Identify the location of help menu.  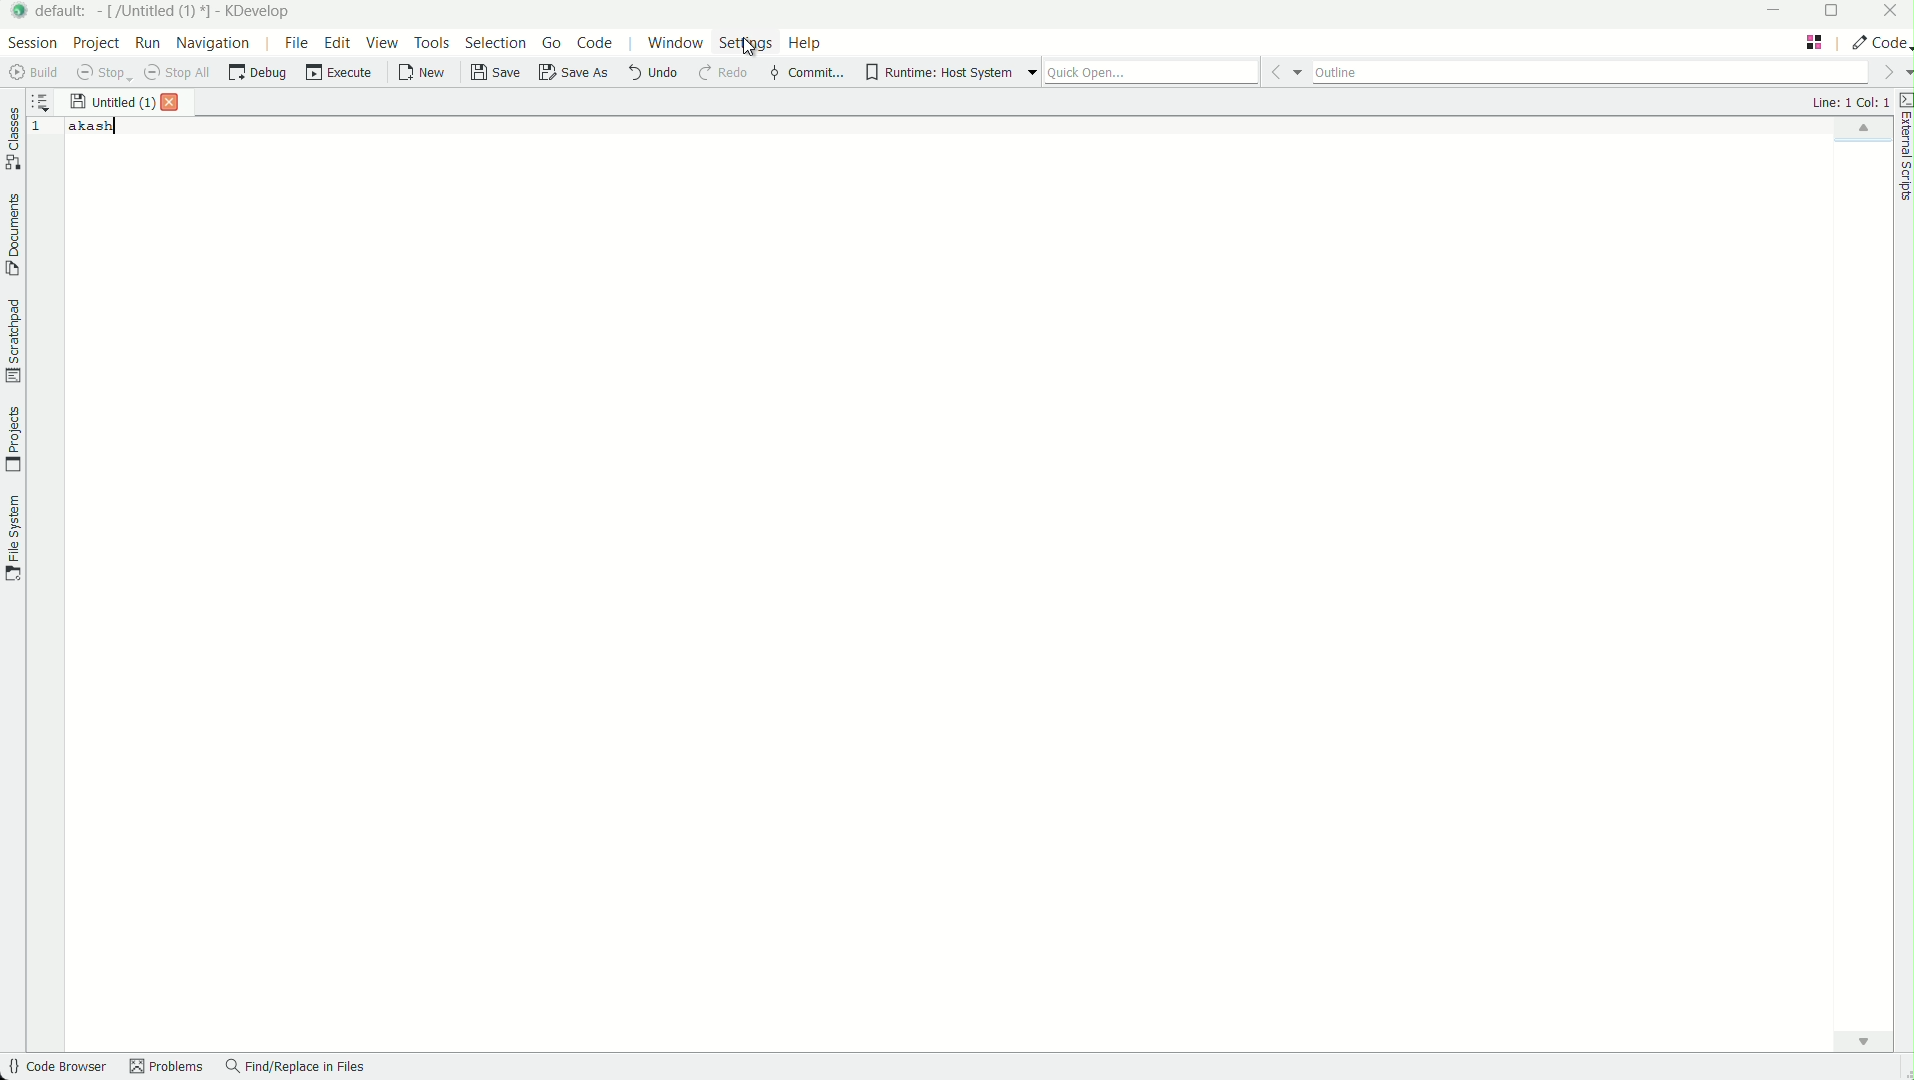
(807, 45).